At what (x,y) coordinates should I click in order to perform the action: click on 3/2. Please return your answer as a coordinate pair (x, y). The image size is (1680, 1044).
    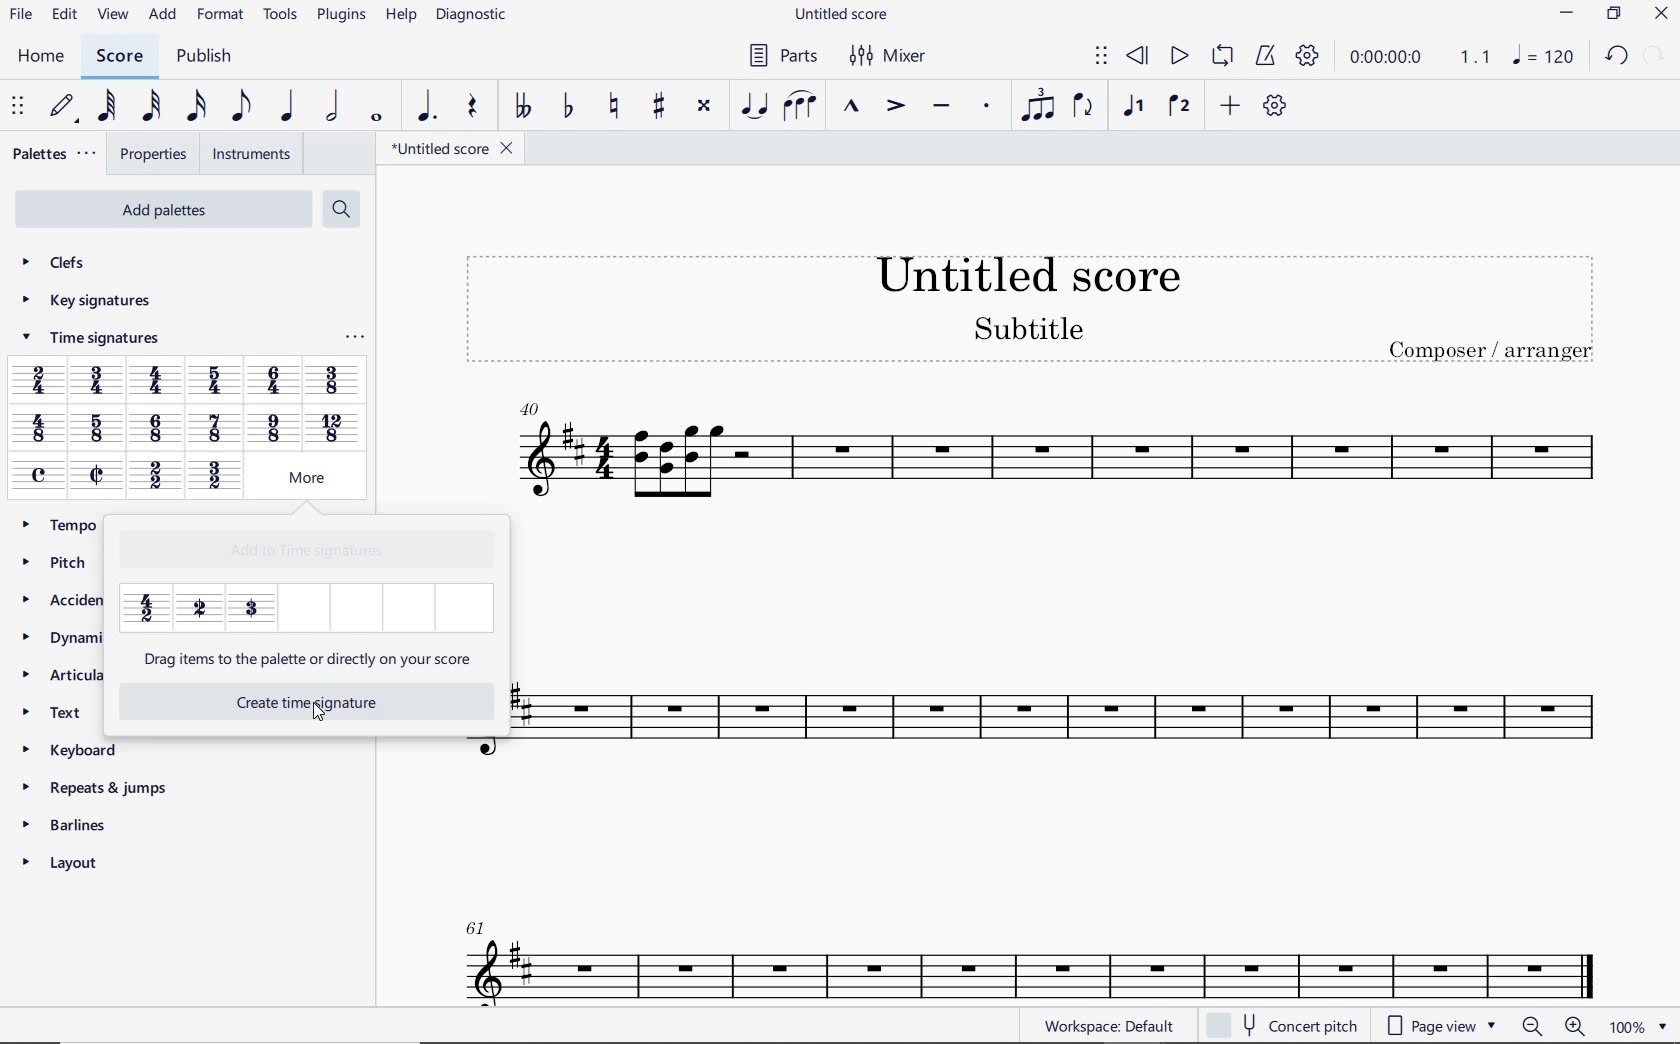
    Looking at the image, I should click on (213, 477).